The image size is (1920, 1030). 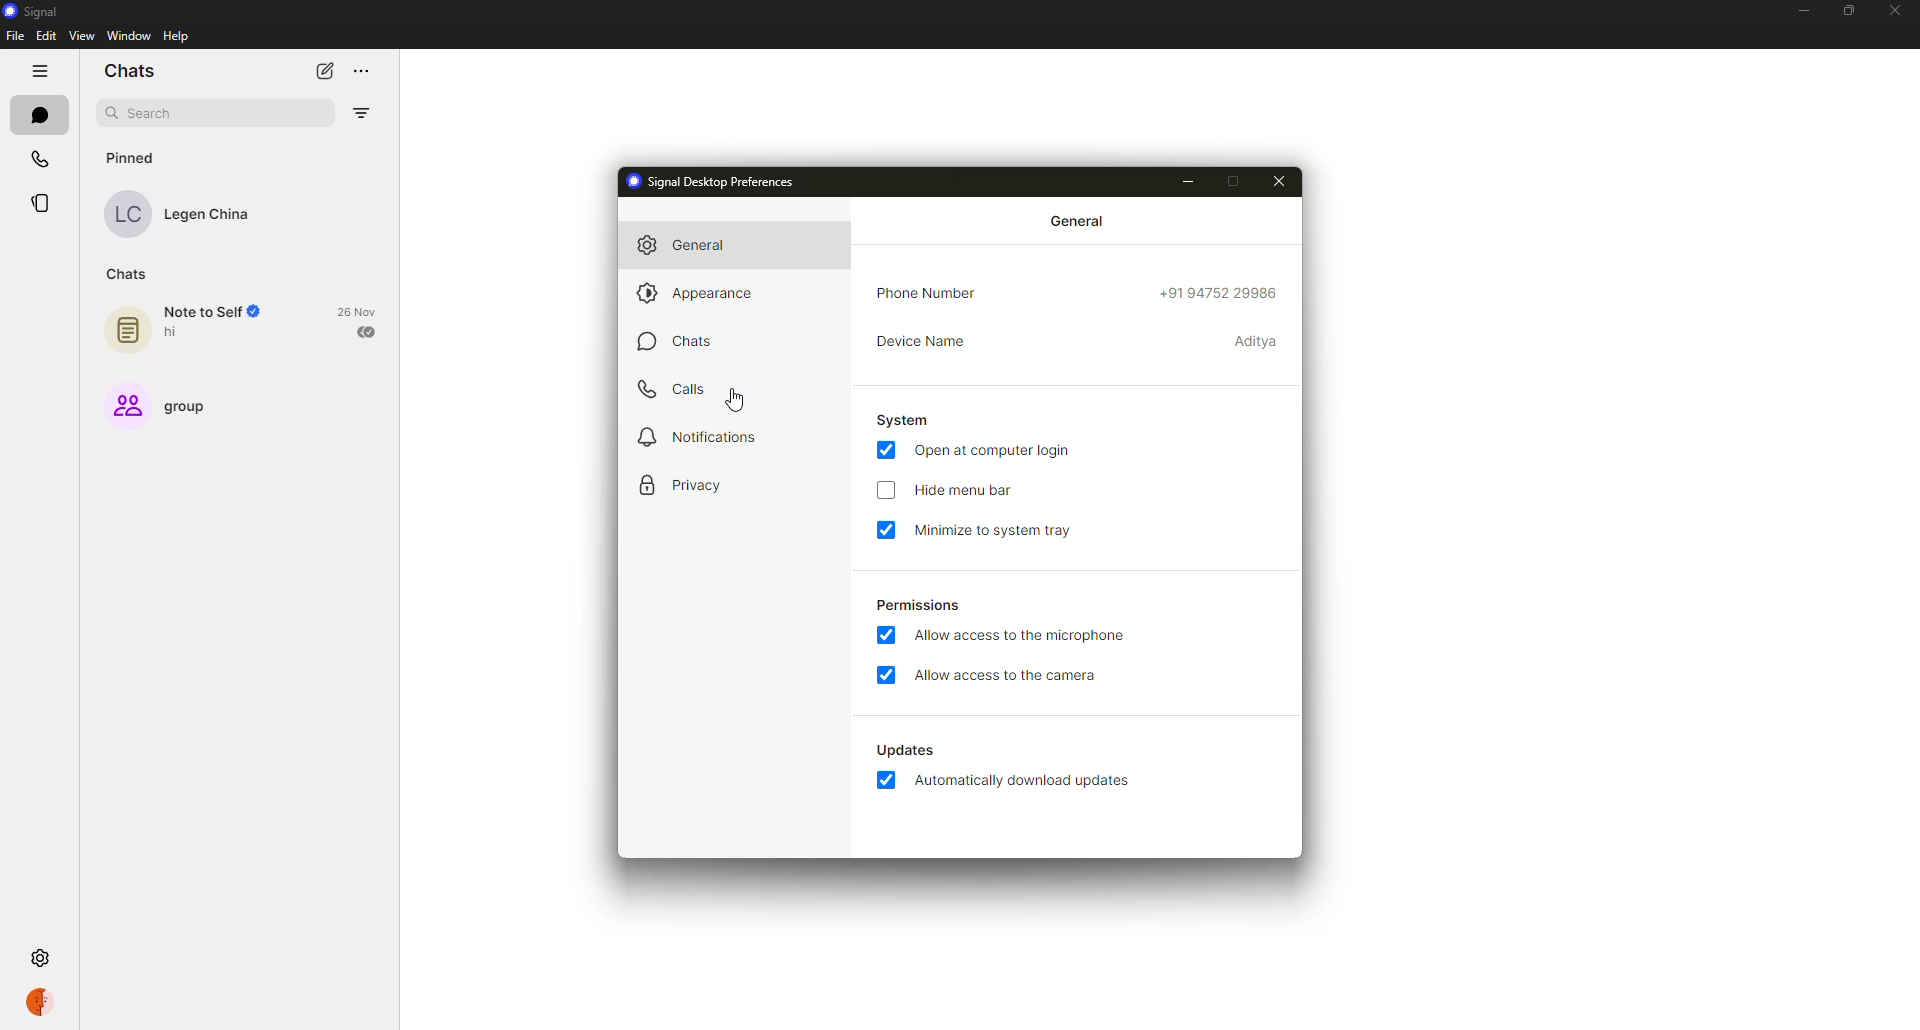 I want to click on close, so click(x=1894, y=9).